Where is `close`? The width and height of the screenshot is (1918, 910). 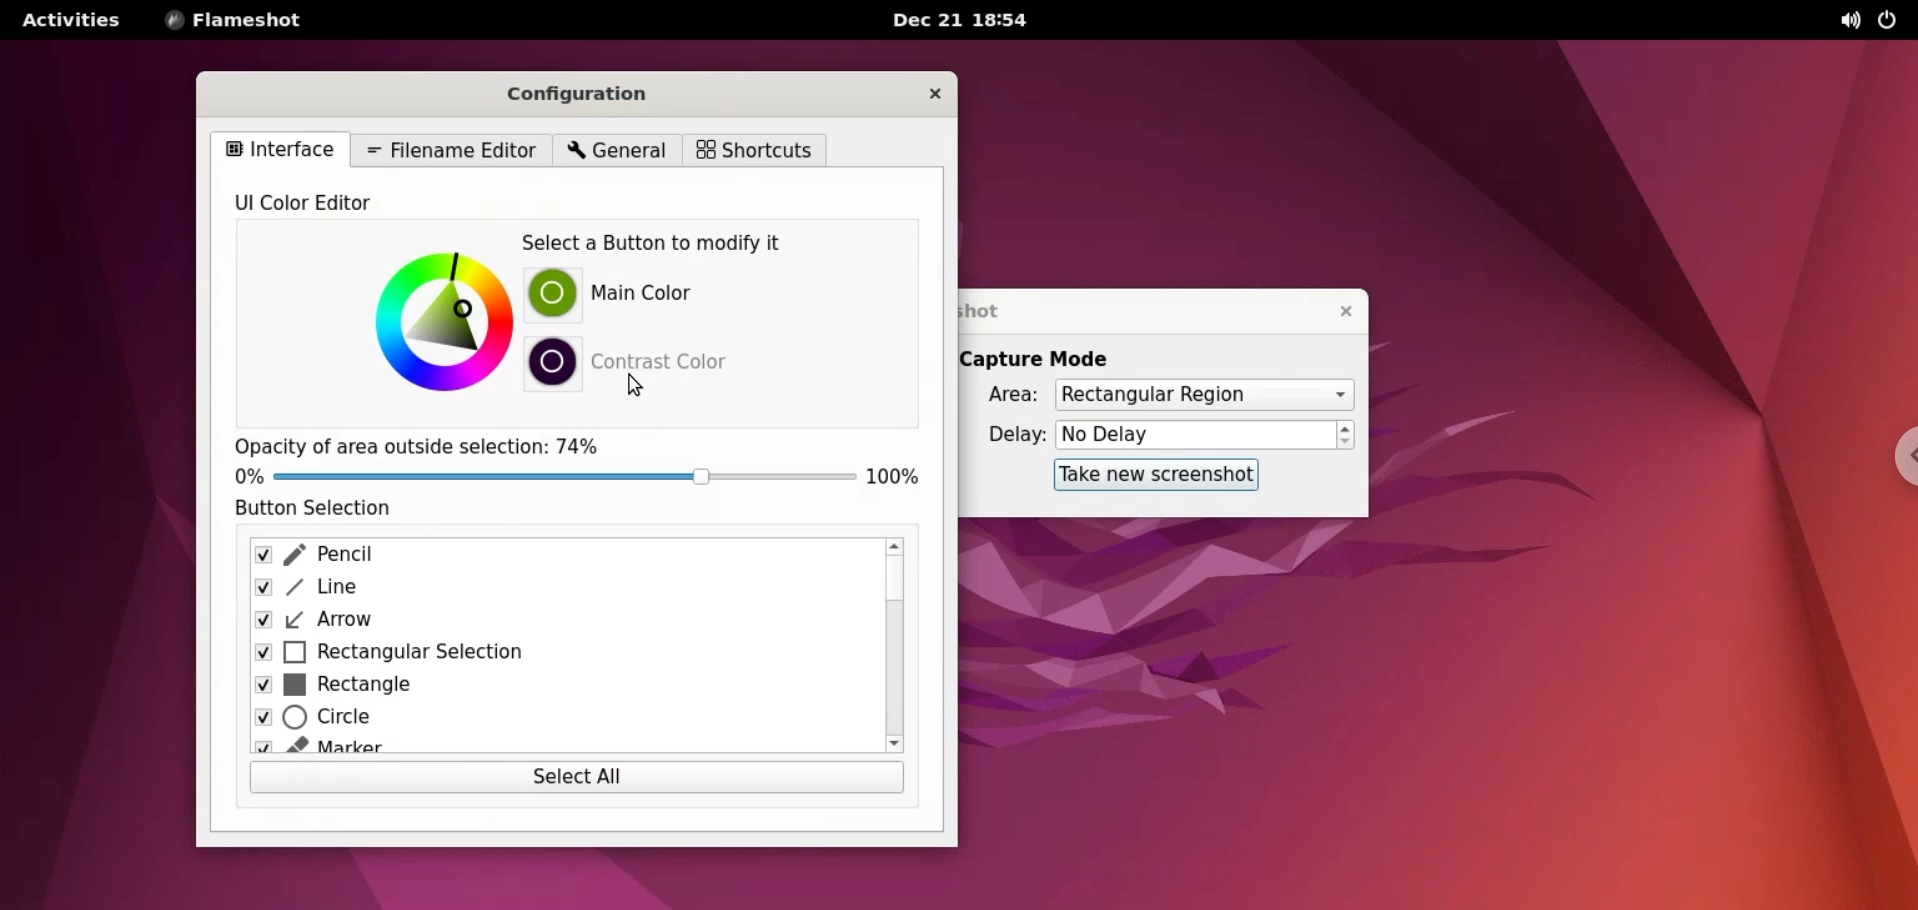 close is located at coordinates (936, 93).